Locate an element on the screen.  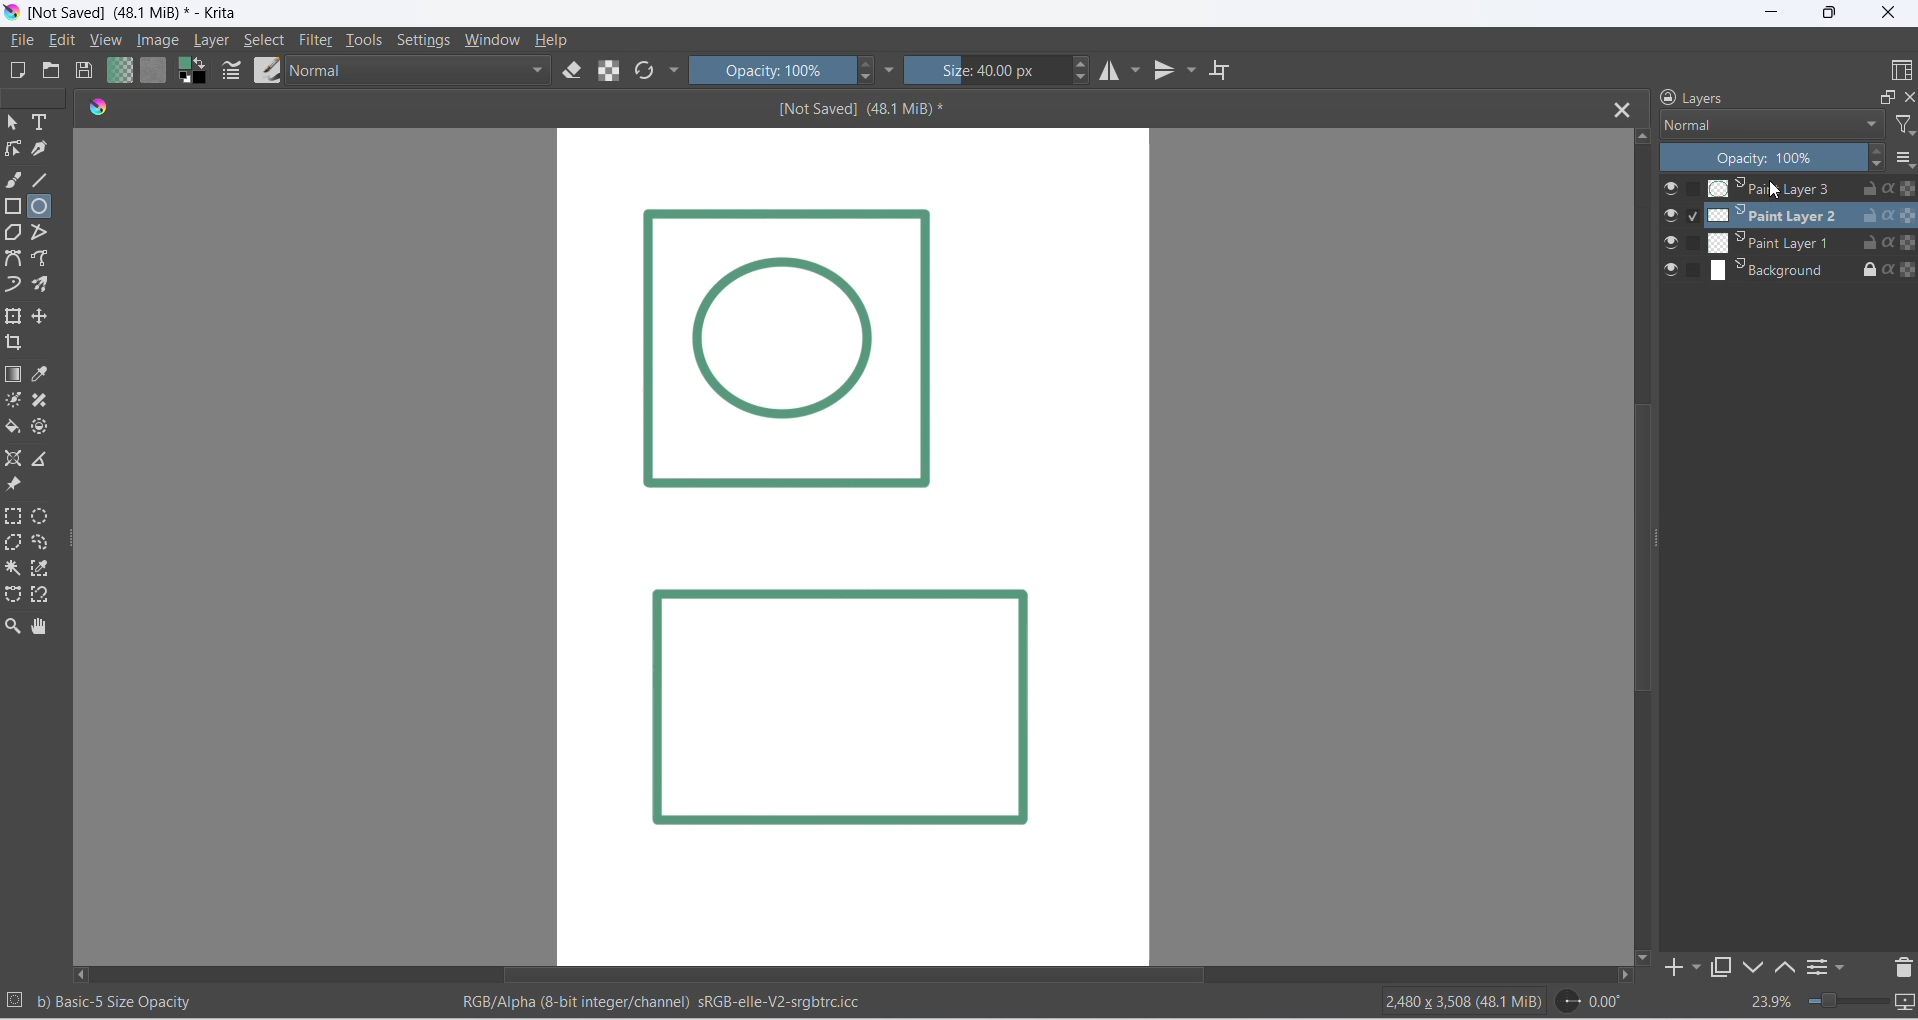
edit shapes tool is located at coordinates (13, 152).